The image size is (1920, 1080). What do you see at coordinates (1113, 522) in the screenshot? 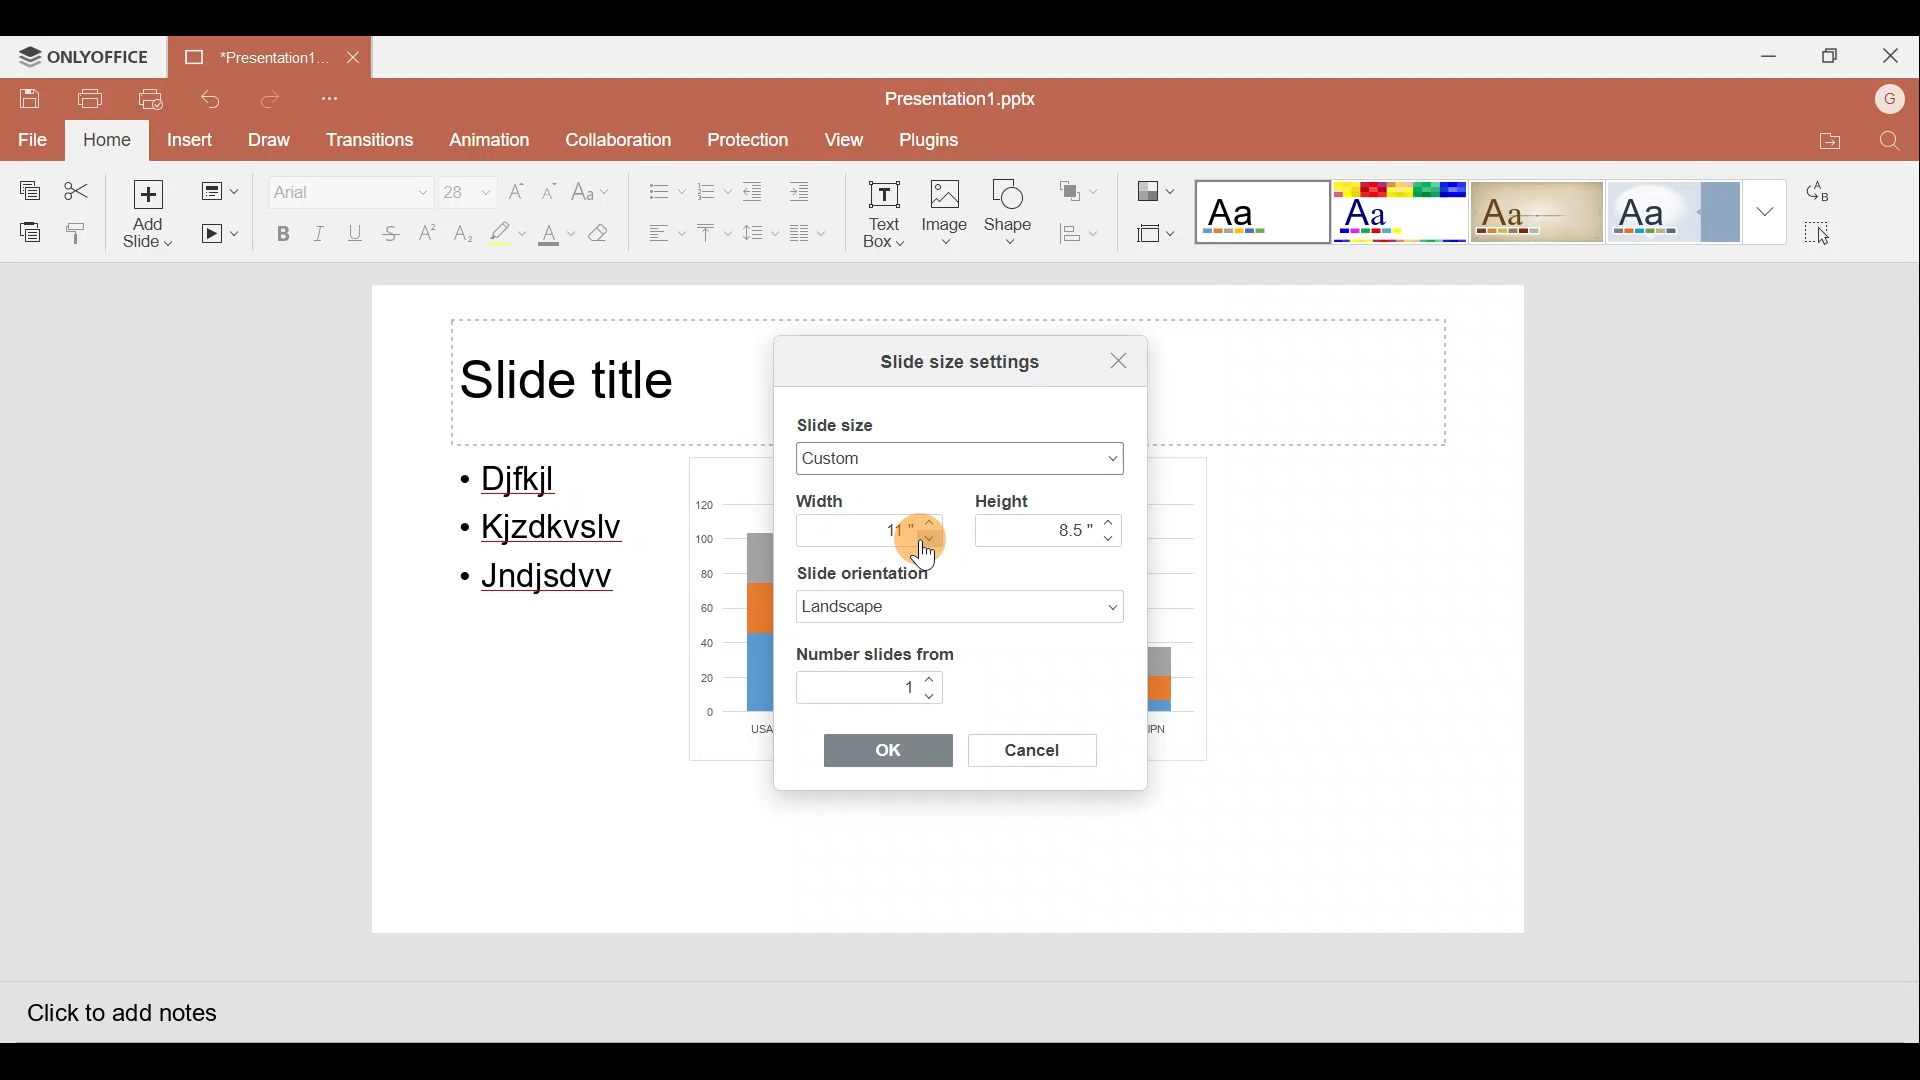
I see `Navigate up` at bounding box center [1113, 522].